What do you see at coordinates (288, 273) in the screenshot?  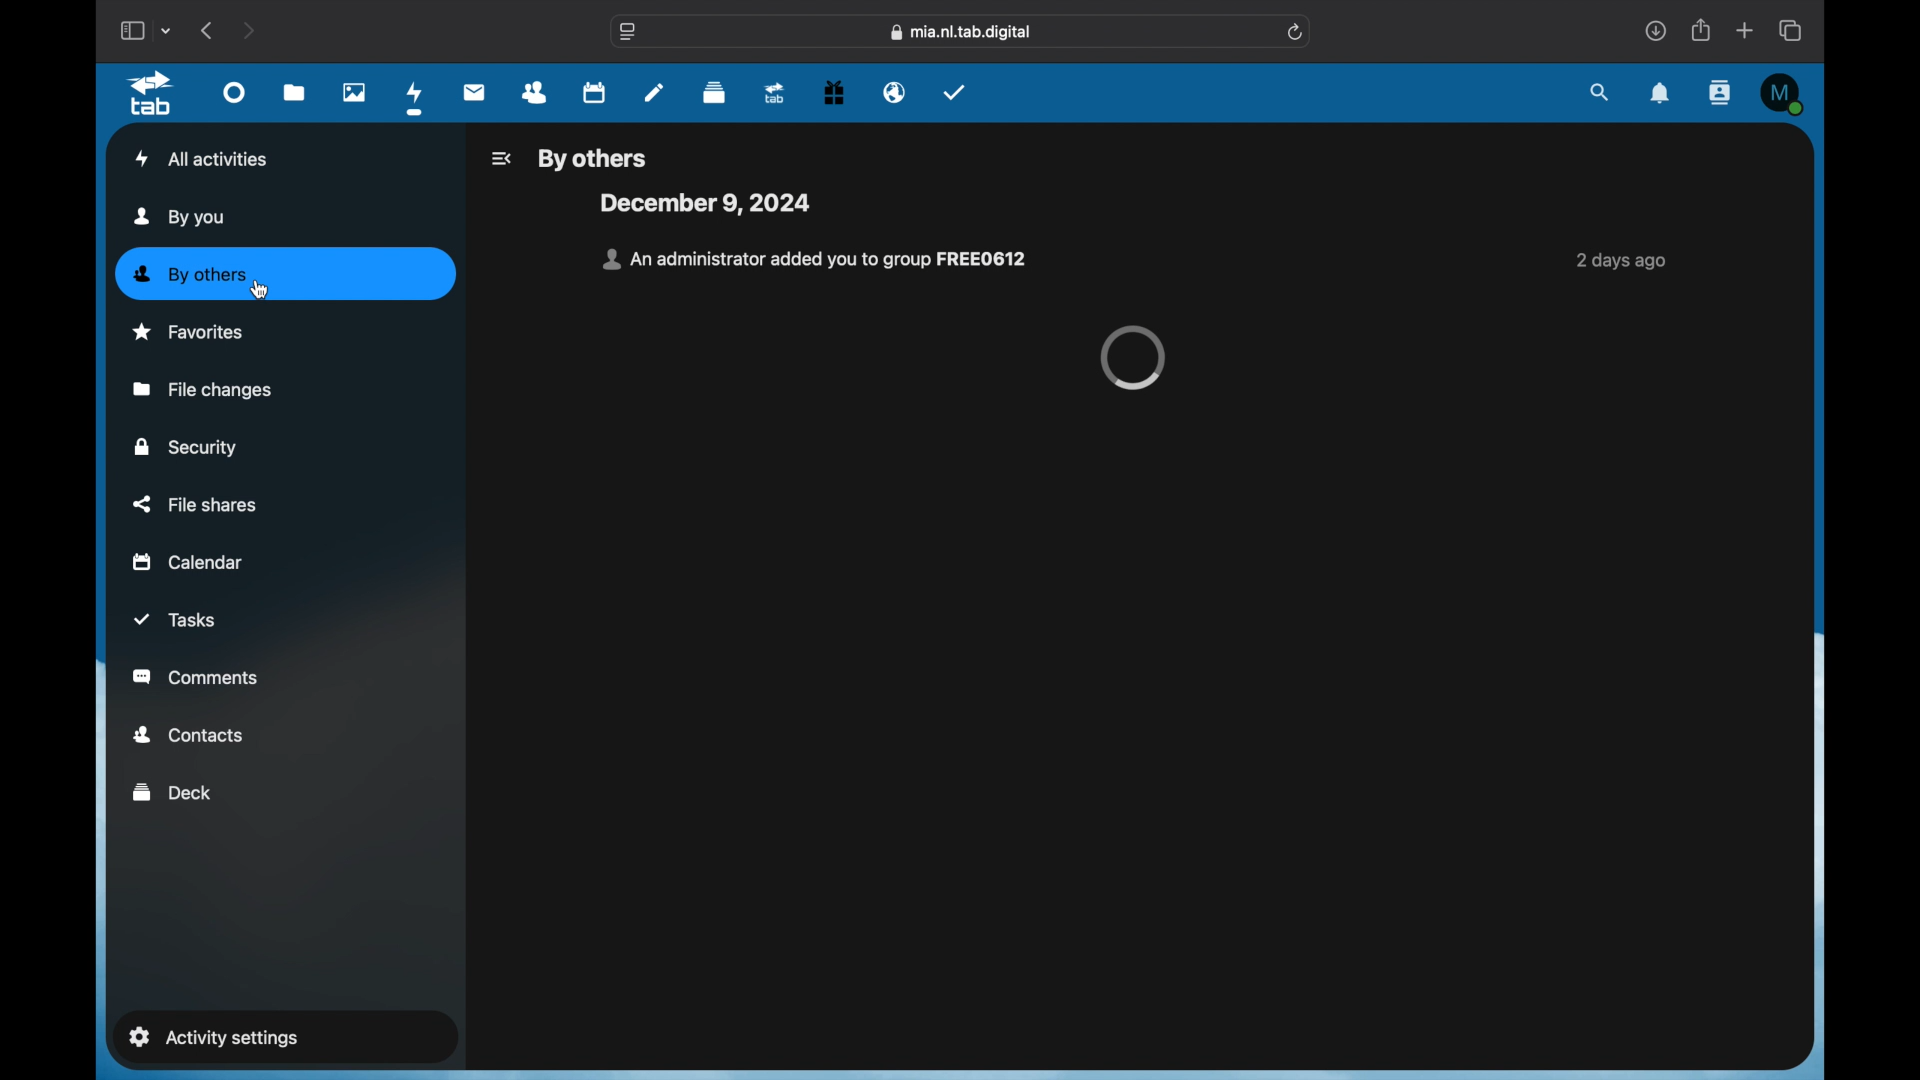 I see `by other` at bounding box center [288, 273].